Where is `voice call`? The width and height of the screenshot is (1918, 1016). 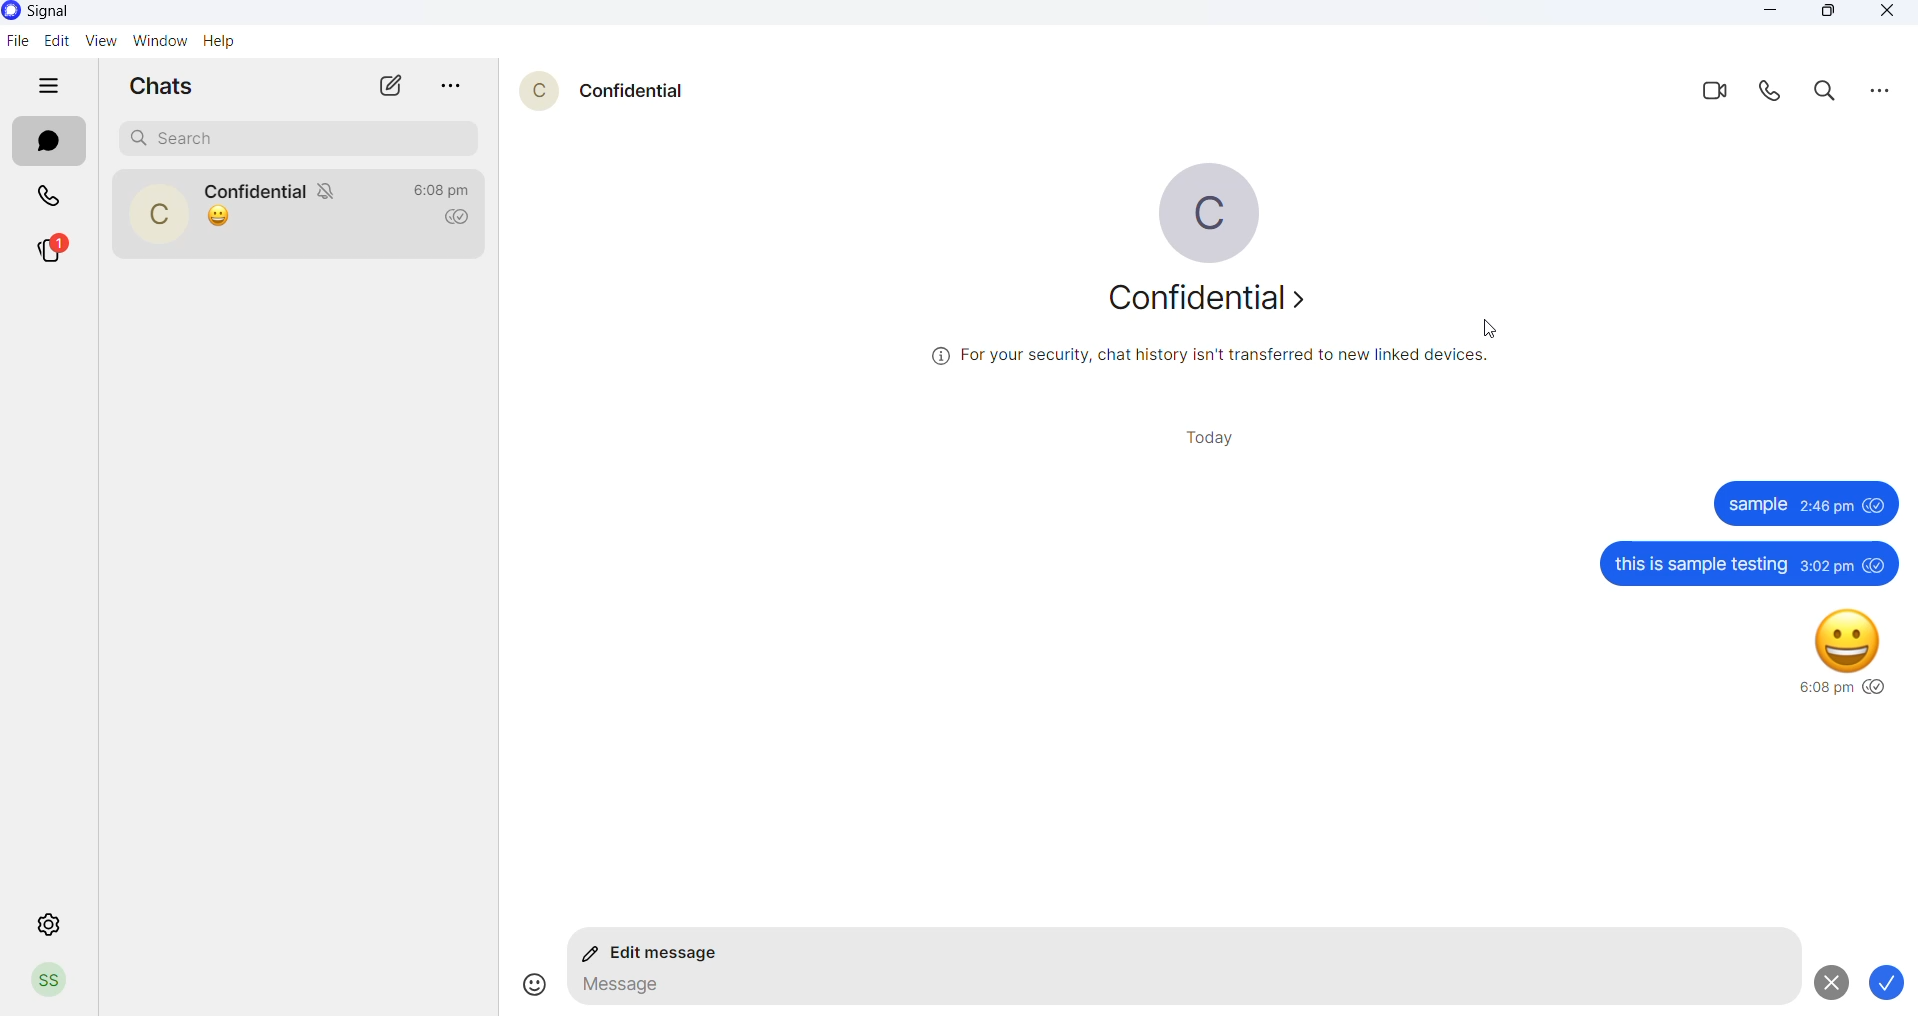
voice call is located at coordinates (1764, 94).